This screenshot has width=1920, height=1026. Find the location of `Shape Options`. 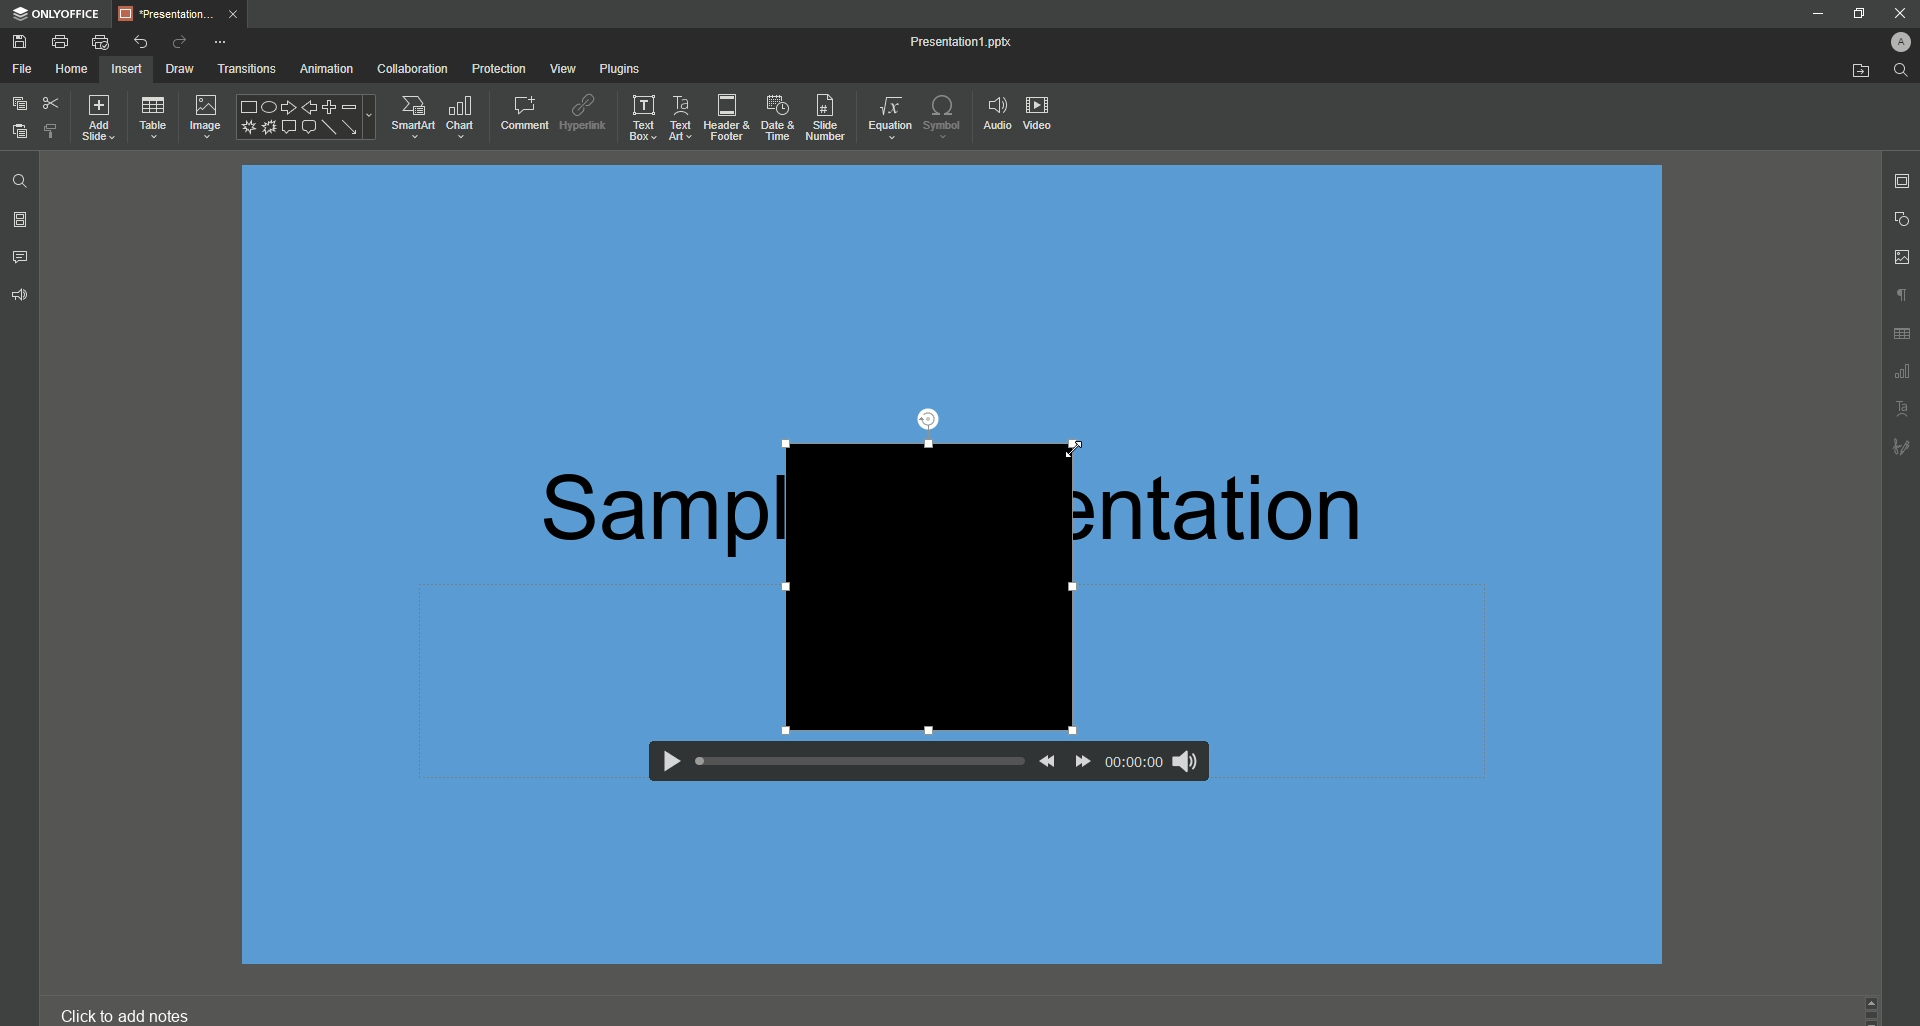

Shape Options is located at coordinates (305, 118).